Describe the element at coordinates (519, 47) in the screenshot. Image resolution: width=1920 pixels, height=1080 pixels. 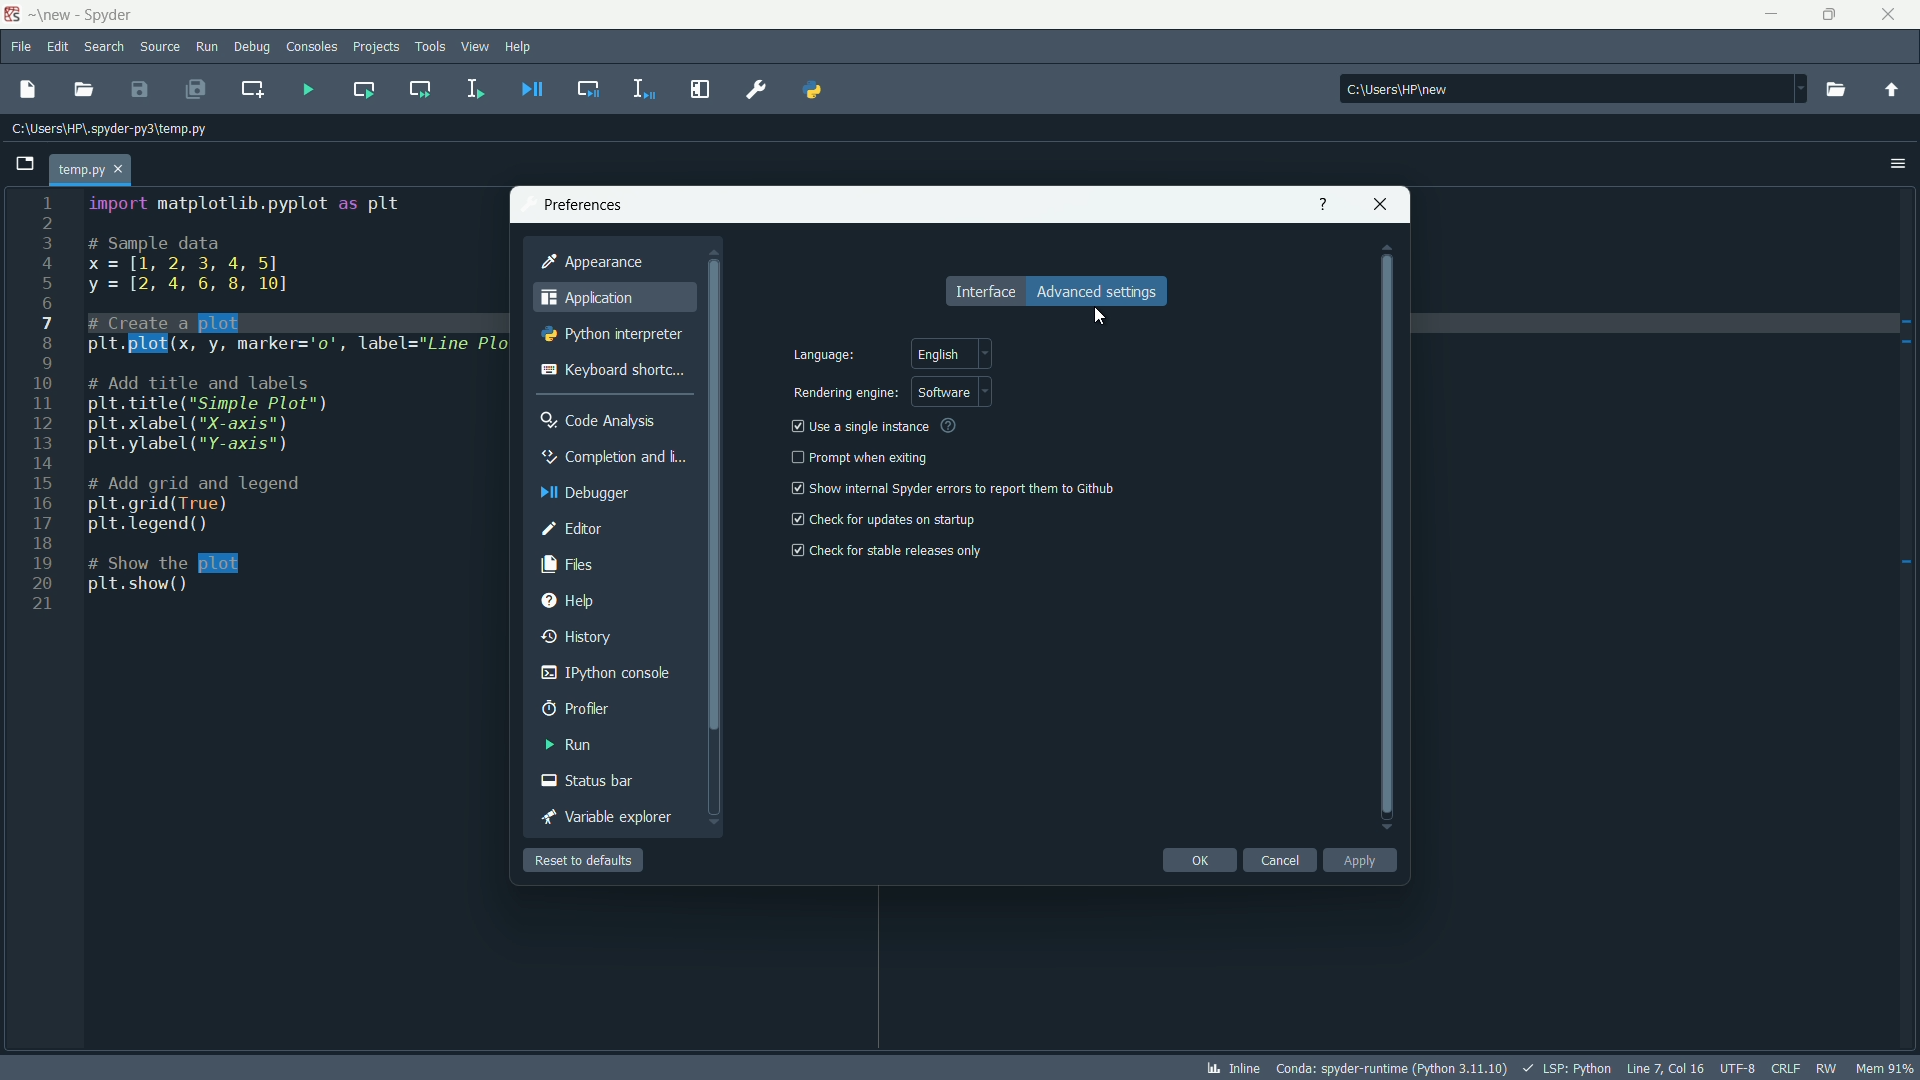
I see `help` at that location.